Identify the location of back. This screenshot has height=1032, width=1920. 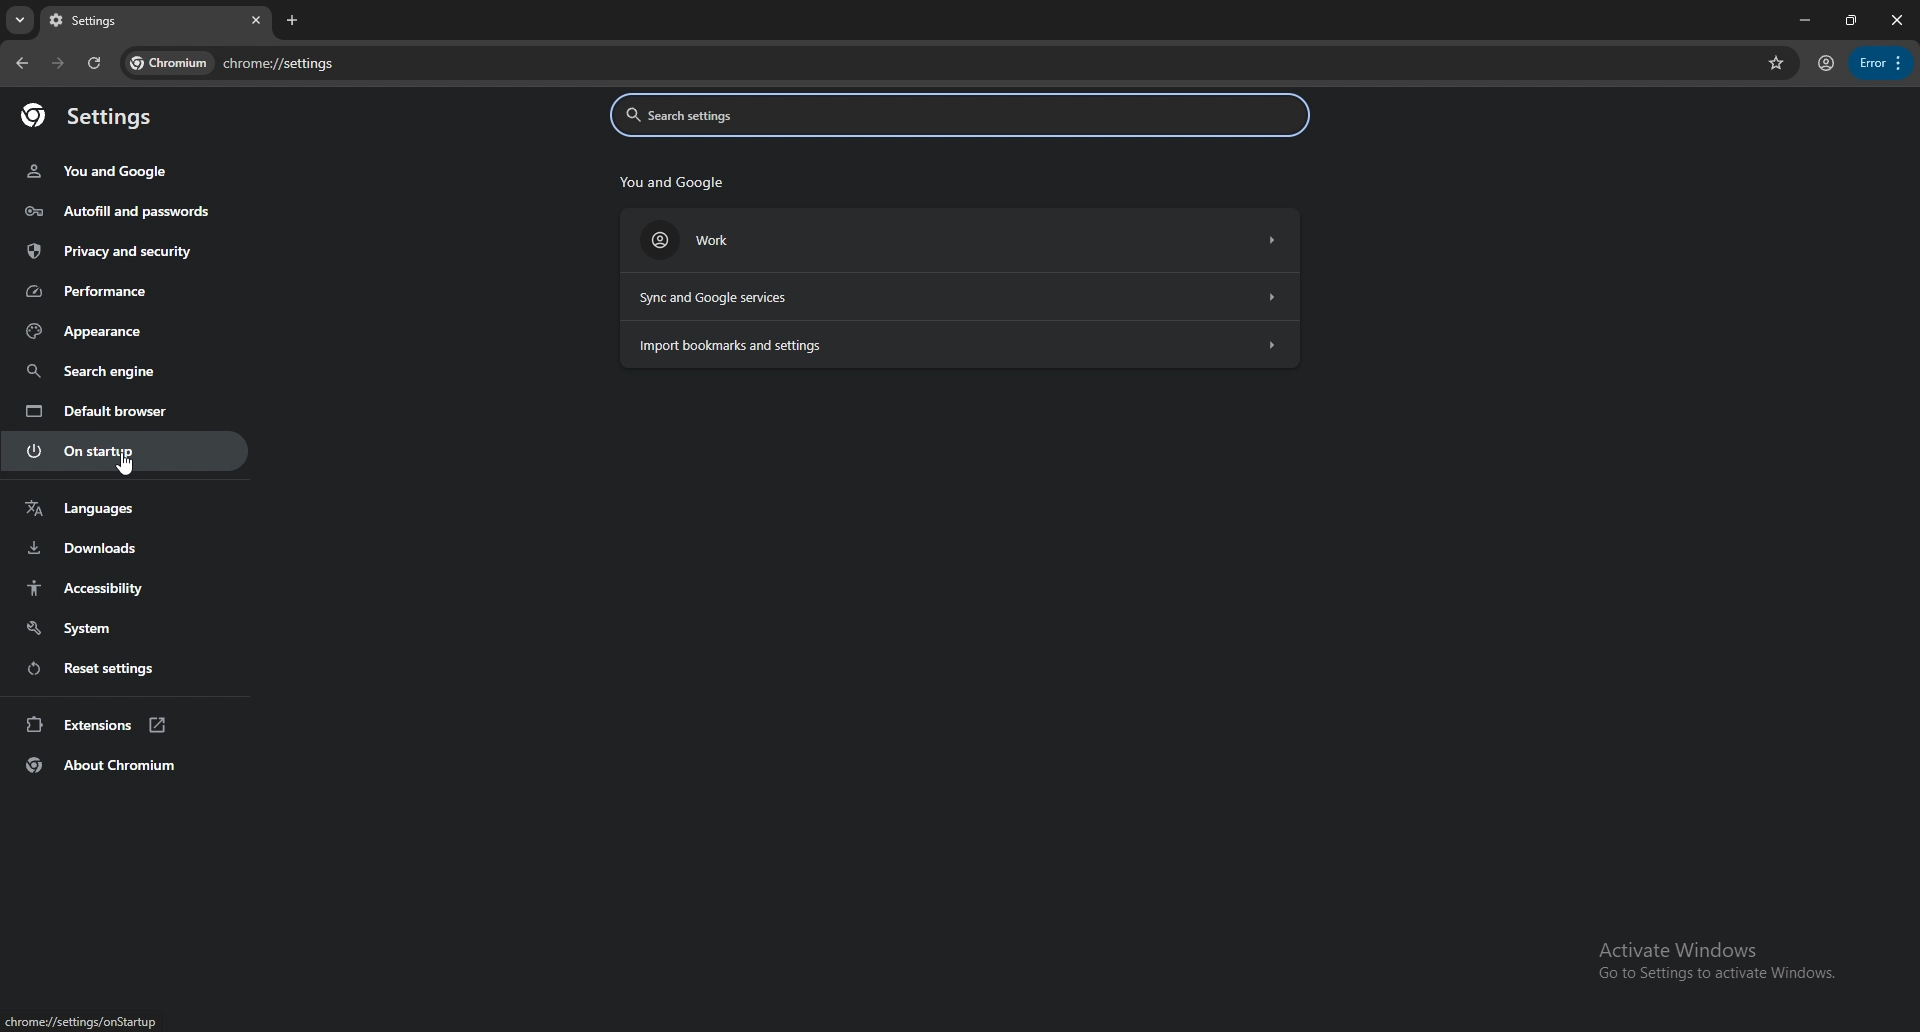
(22, 63).